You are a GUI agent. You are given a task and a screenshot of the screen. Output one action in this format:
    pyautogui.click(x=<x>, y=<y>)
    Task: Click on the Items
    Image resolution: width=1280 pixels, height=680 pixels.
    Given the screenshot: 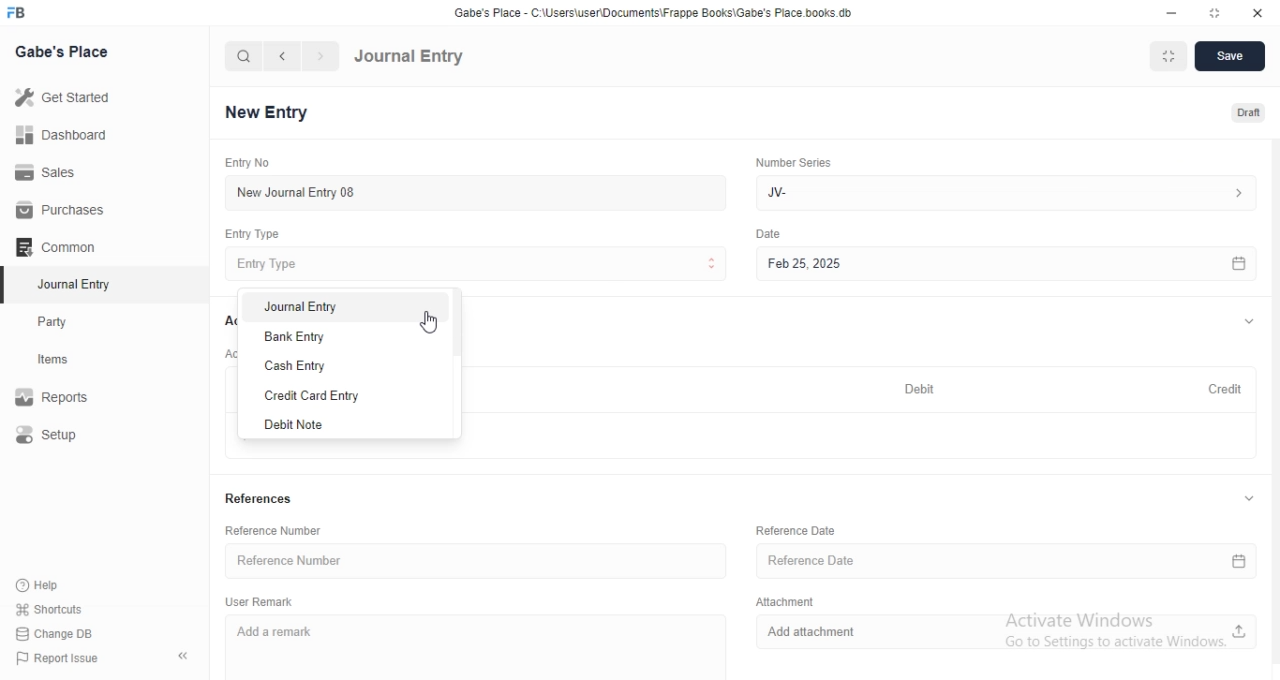 What is the action you would take?
    pyautogui.click(x=72, y=361)
    